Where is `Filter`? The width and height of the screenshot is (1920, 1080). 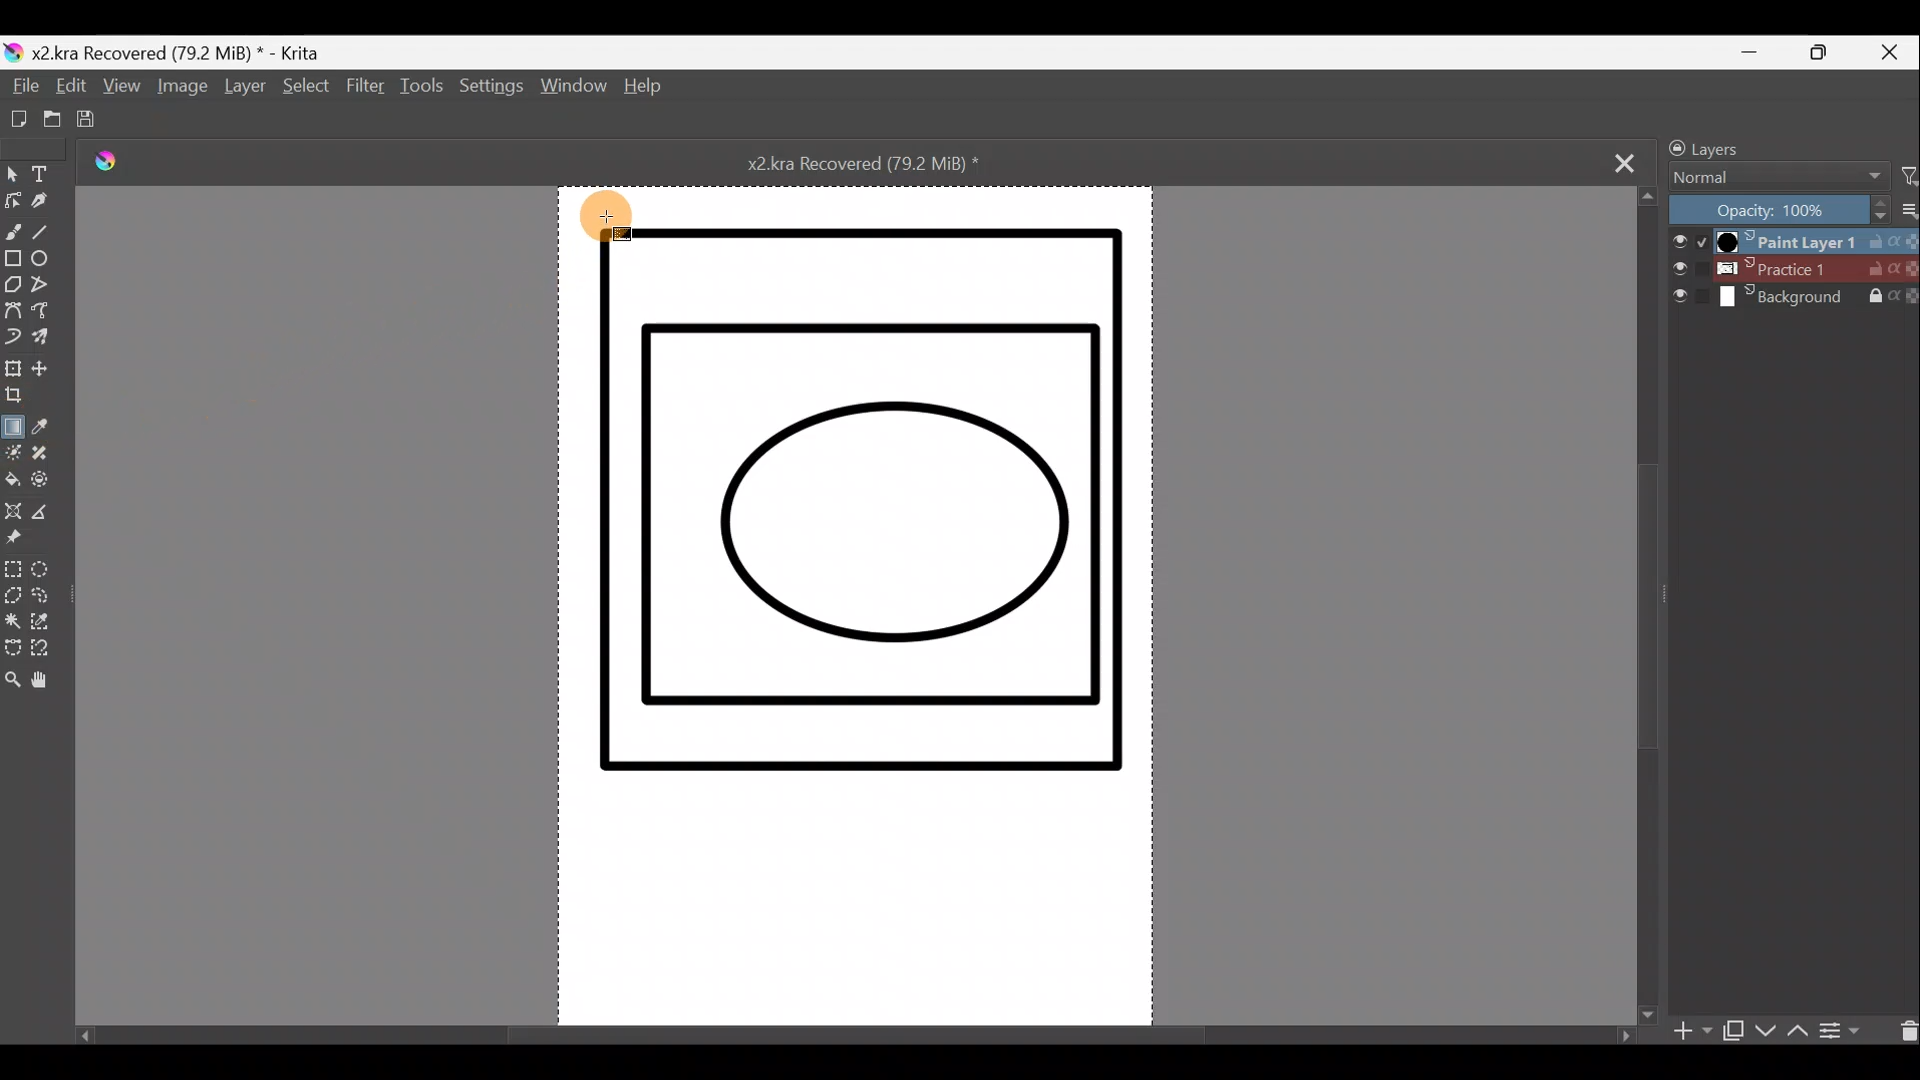 Filter is located at coordinates (365, 96).